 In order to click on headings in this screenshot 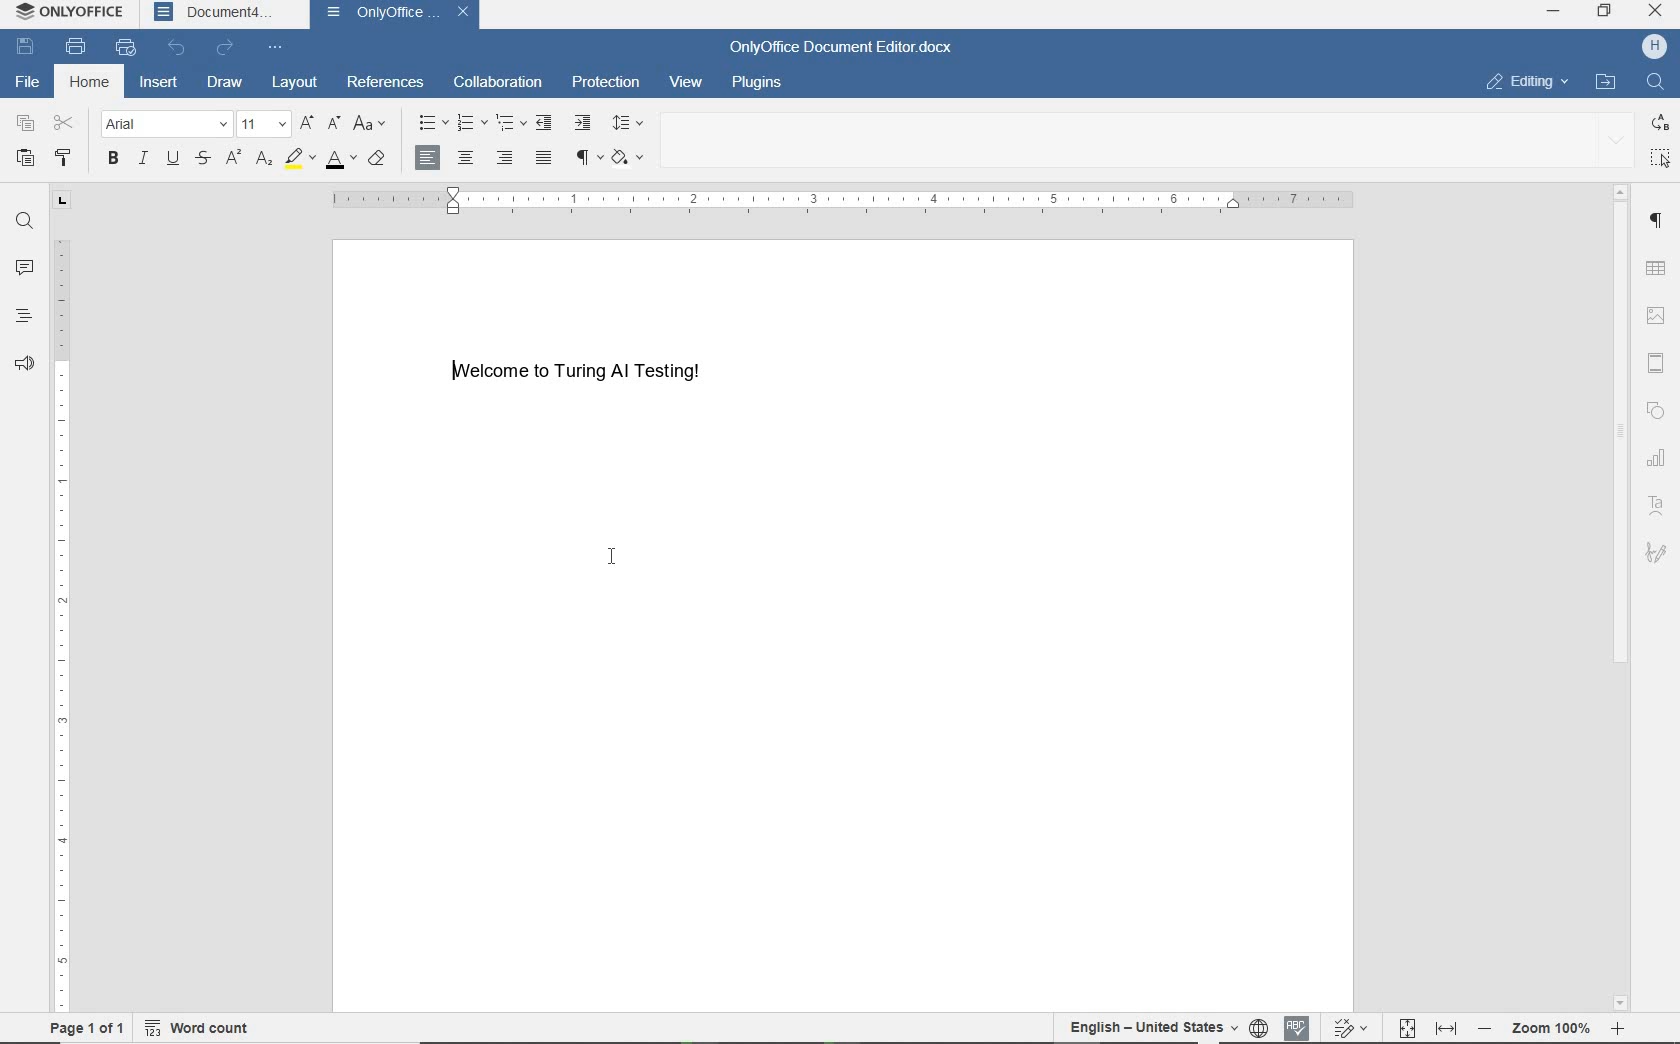, I will do `click(20, 318)`.